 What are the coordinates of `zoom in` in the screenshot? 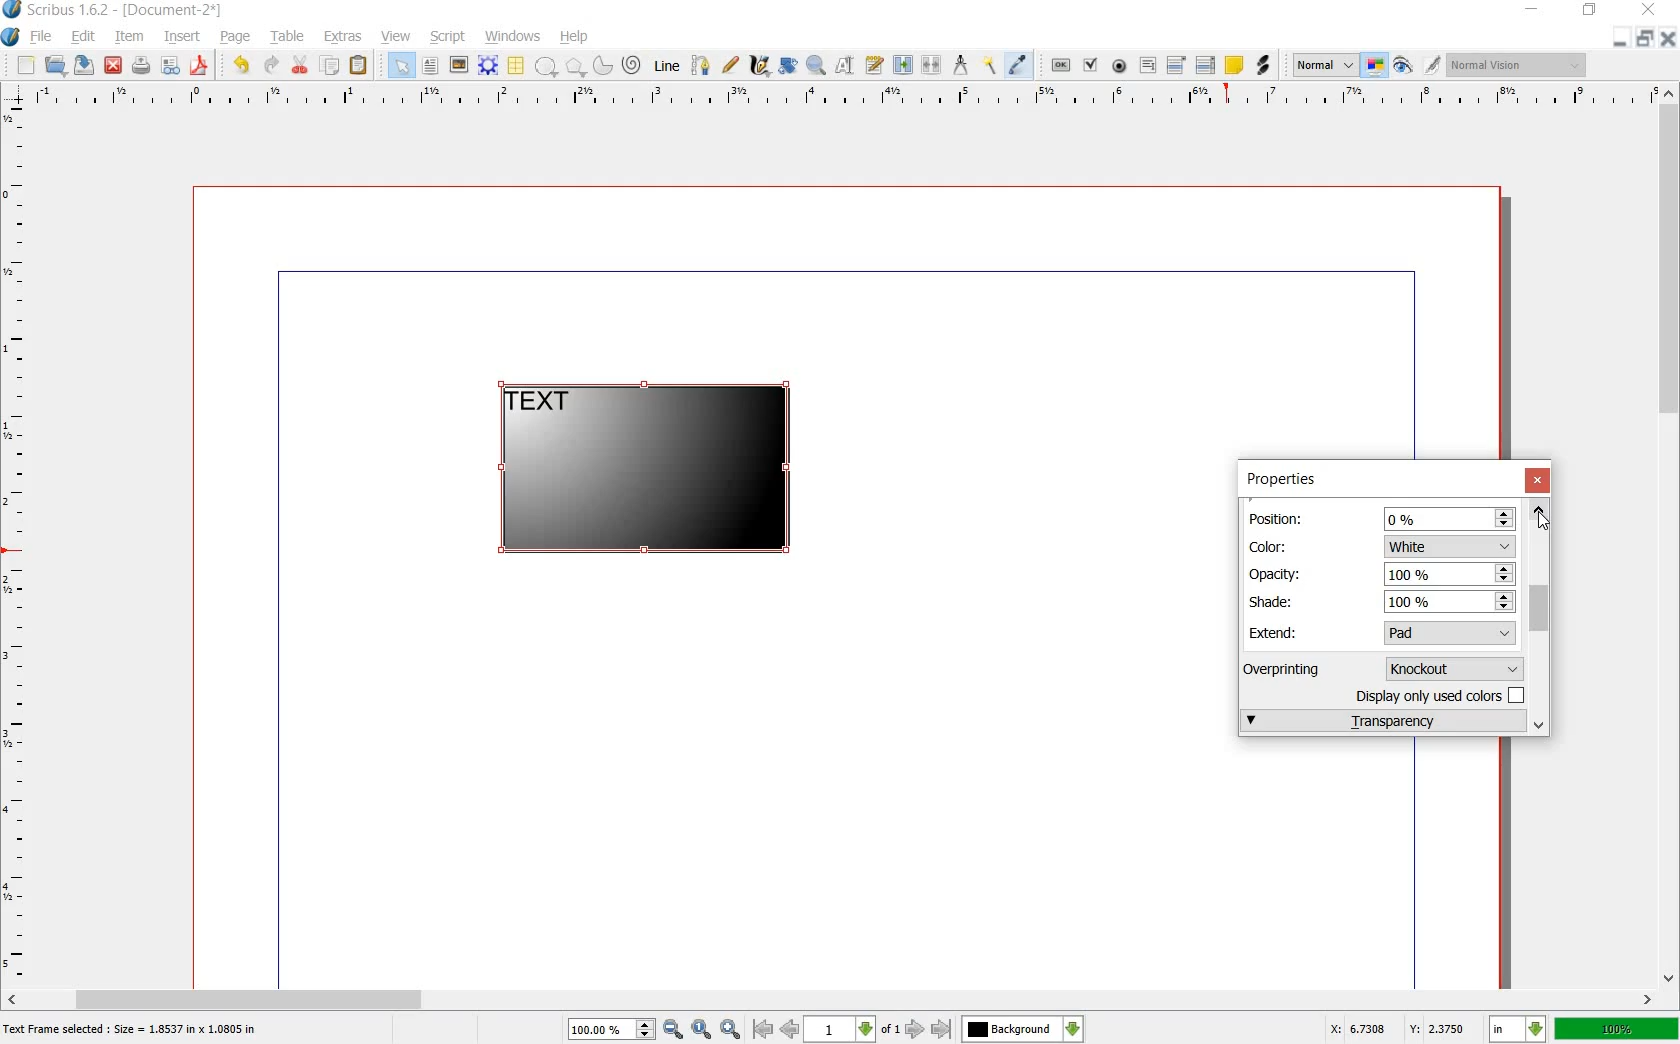 It's located at (731, 1029).